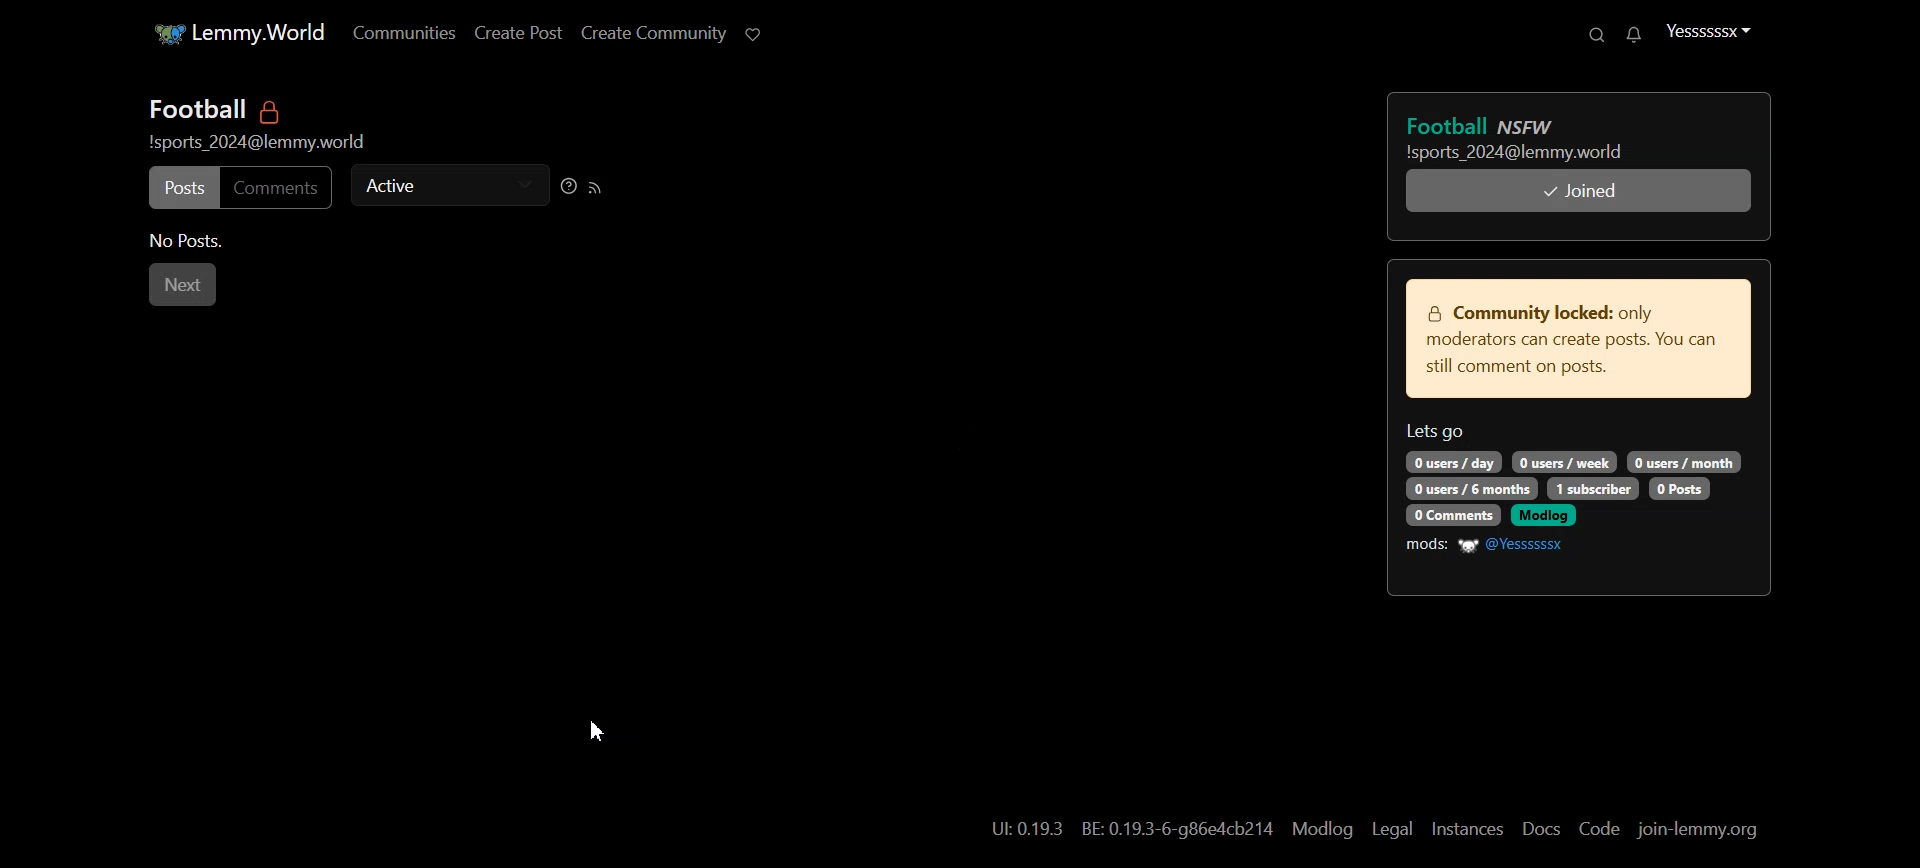  Describe the element at coordinates (257, 109) in the screenshot. I see `Text` at that location.